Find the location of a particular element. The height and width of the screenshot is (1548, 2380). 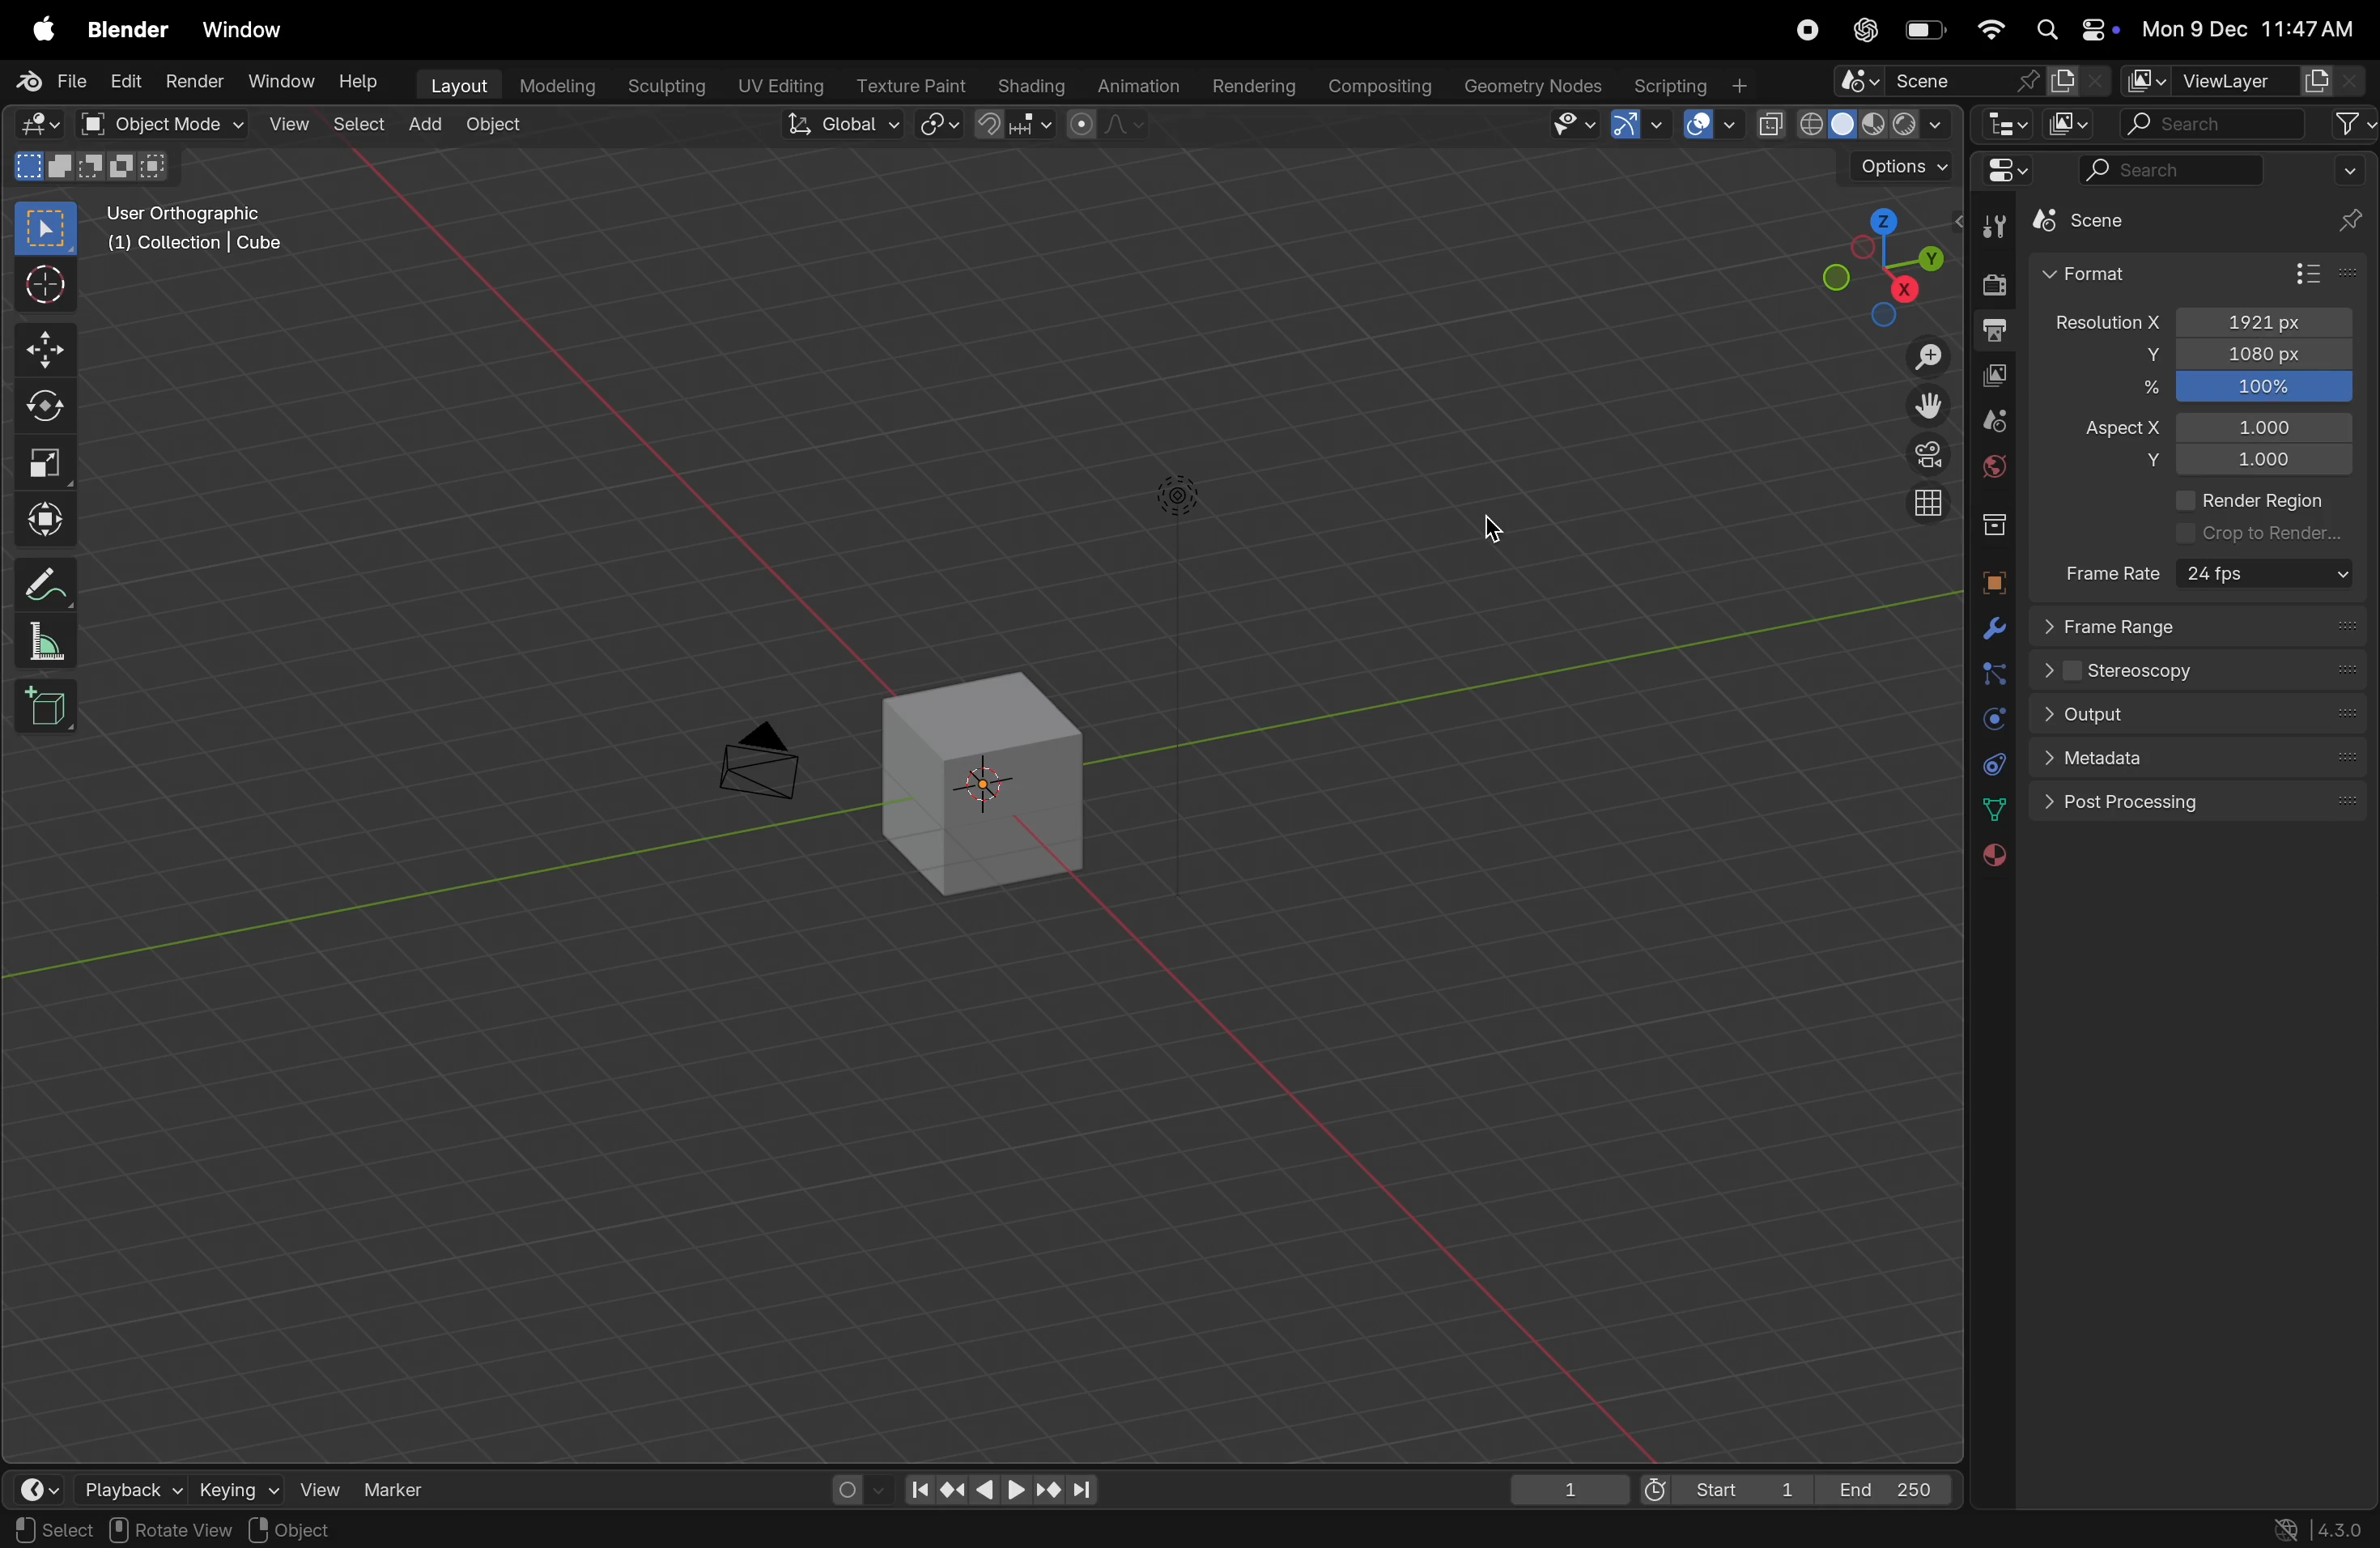

Animation is located at coordinates (1138, 85).